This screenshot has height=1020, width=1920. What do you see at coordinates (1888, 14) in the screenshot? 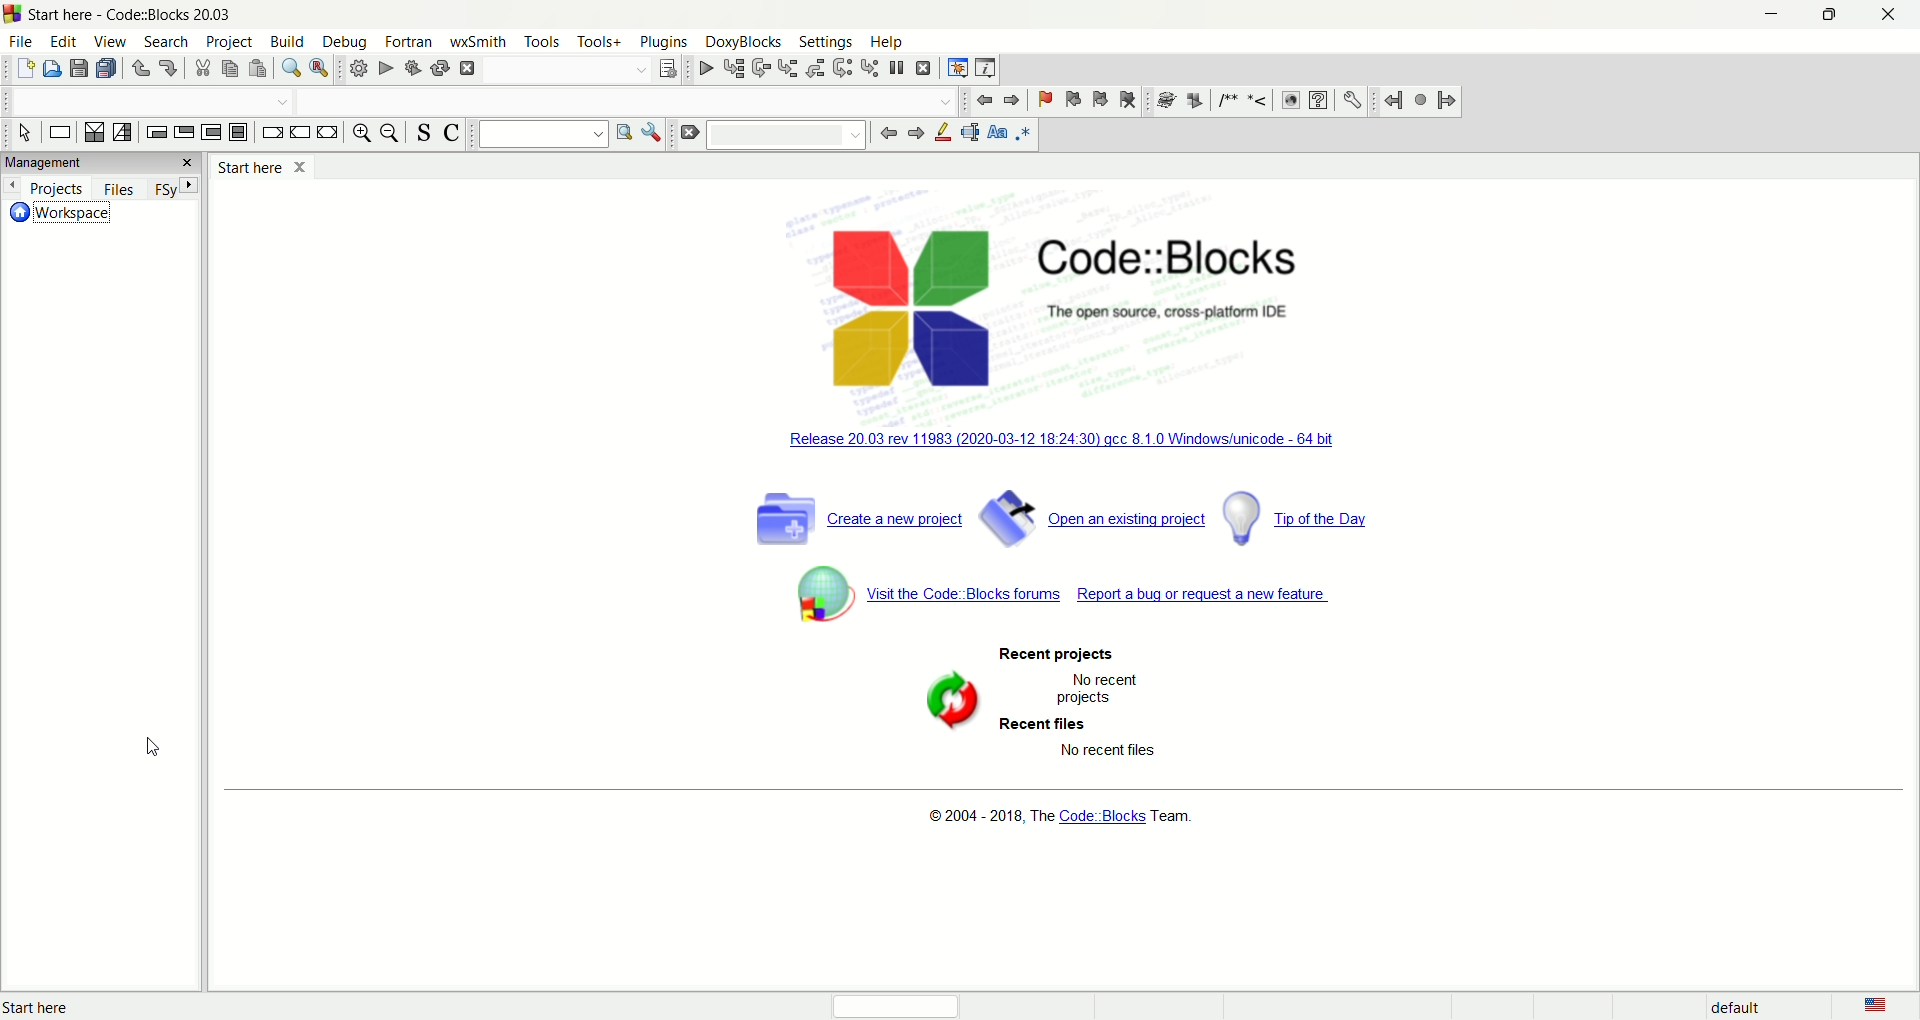
I see `close` at bounding box center [1888, 14].